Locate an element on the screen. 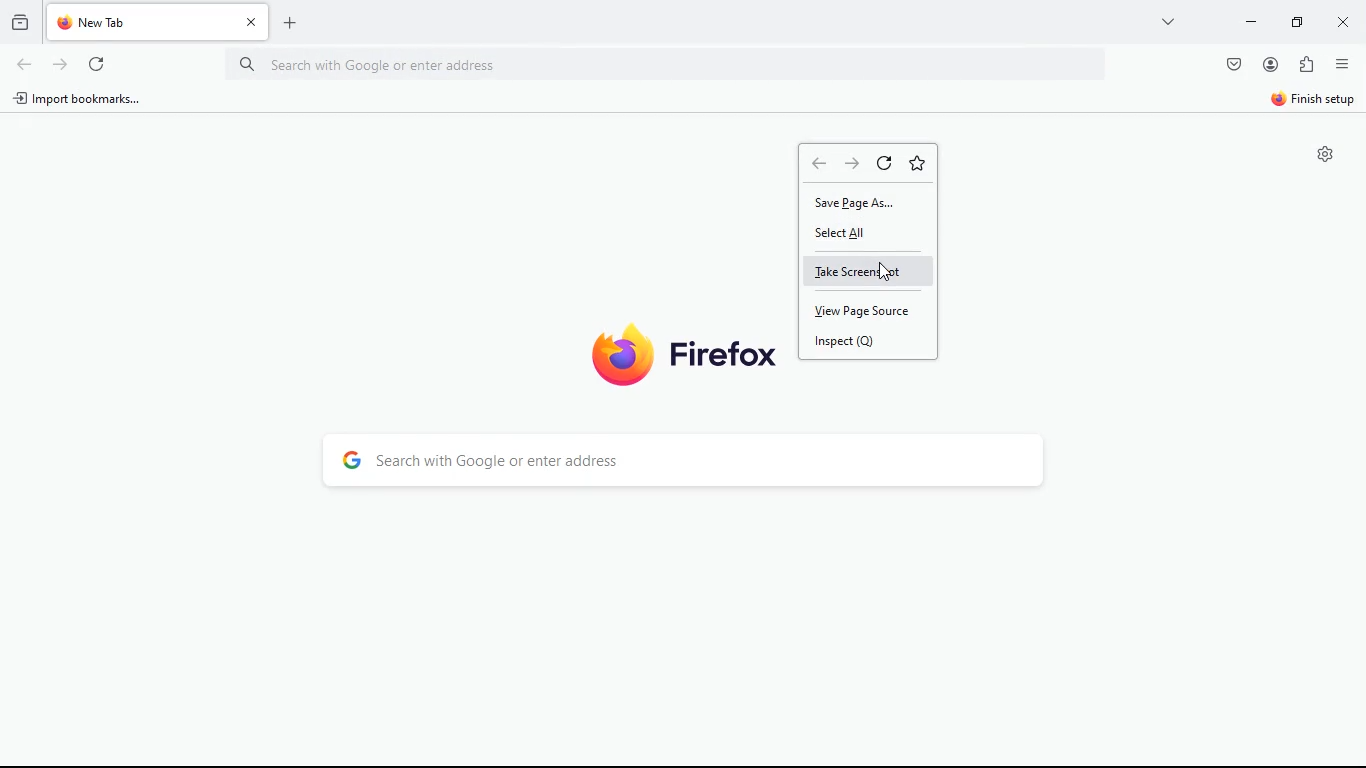  import bookmarks is located at coordinates (83, 100).